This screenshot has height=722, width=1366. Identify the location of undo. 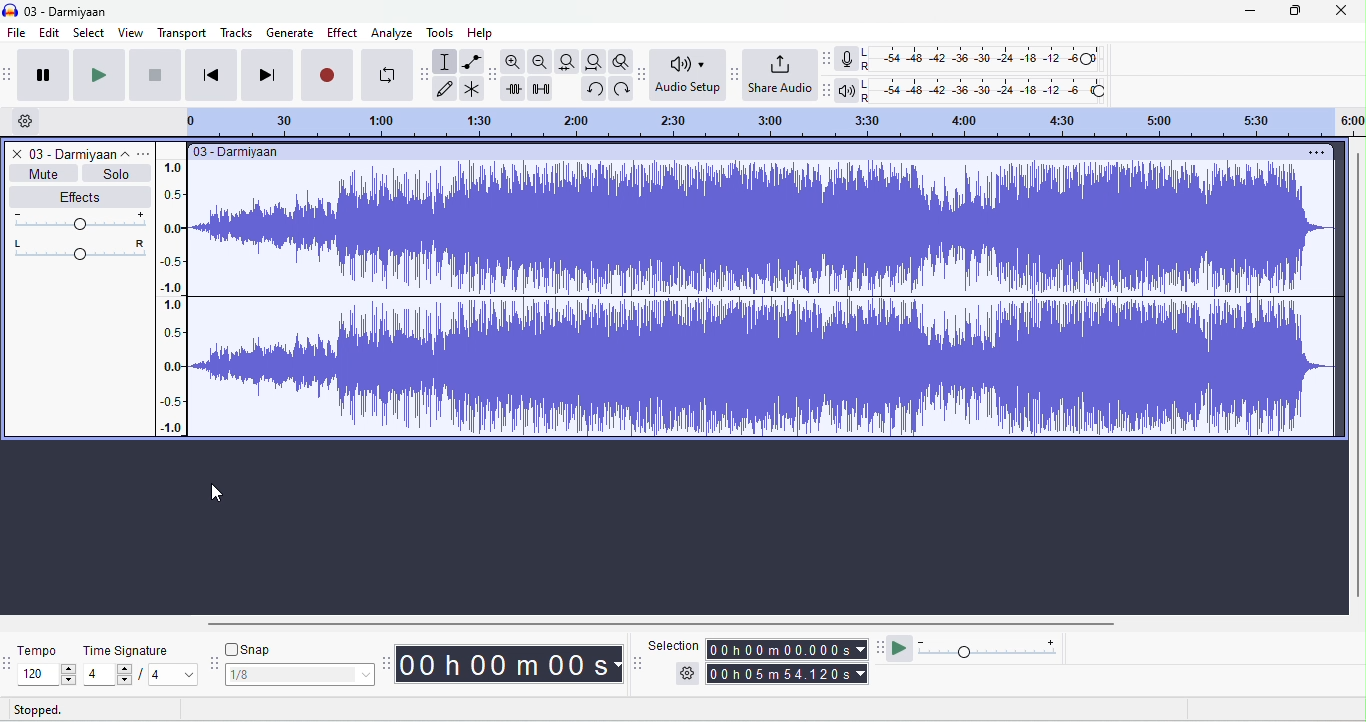
(595, 89).